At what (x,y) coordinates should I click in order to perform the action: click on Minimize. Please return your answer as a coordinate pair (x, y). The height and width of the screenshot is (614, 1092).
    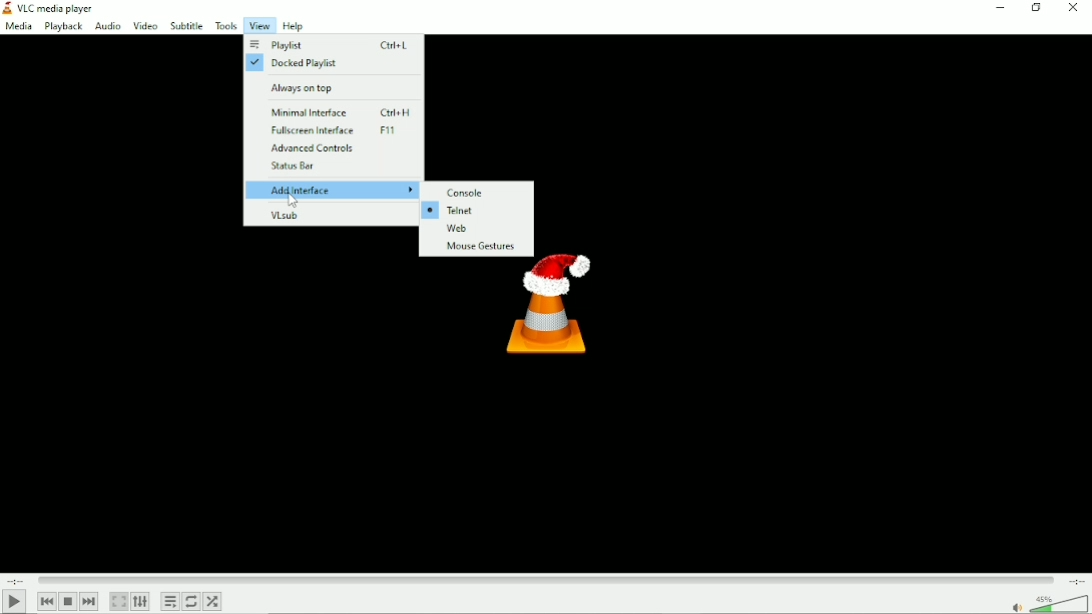
    Looking at the image, I should click on (1004, 8).